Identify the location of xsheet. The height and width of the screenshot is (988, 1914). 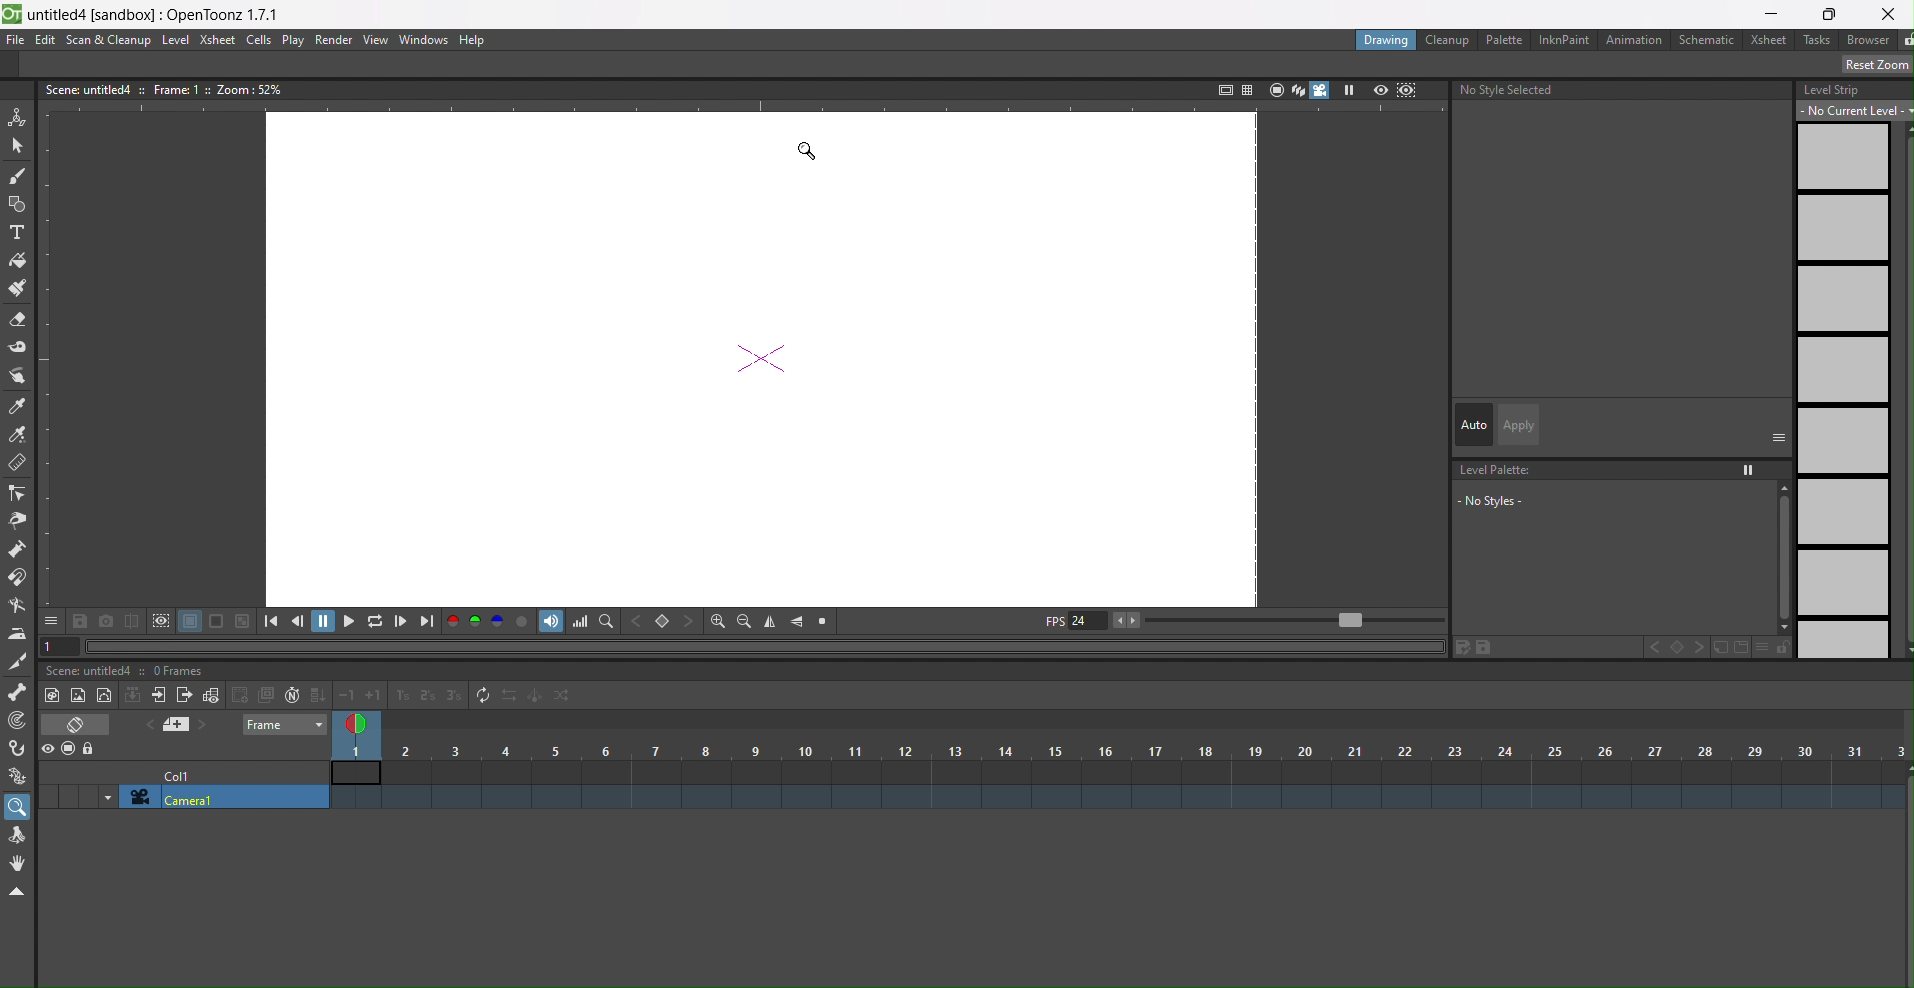
(1770, 40).